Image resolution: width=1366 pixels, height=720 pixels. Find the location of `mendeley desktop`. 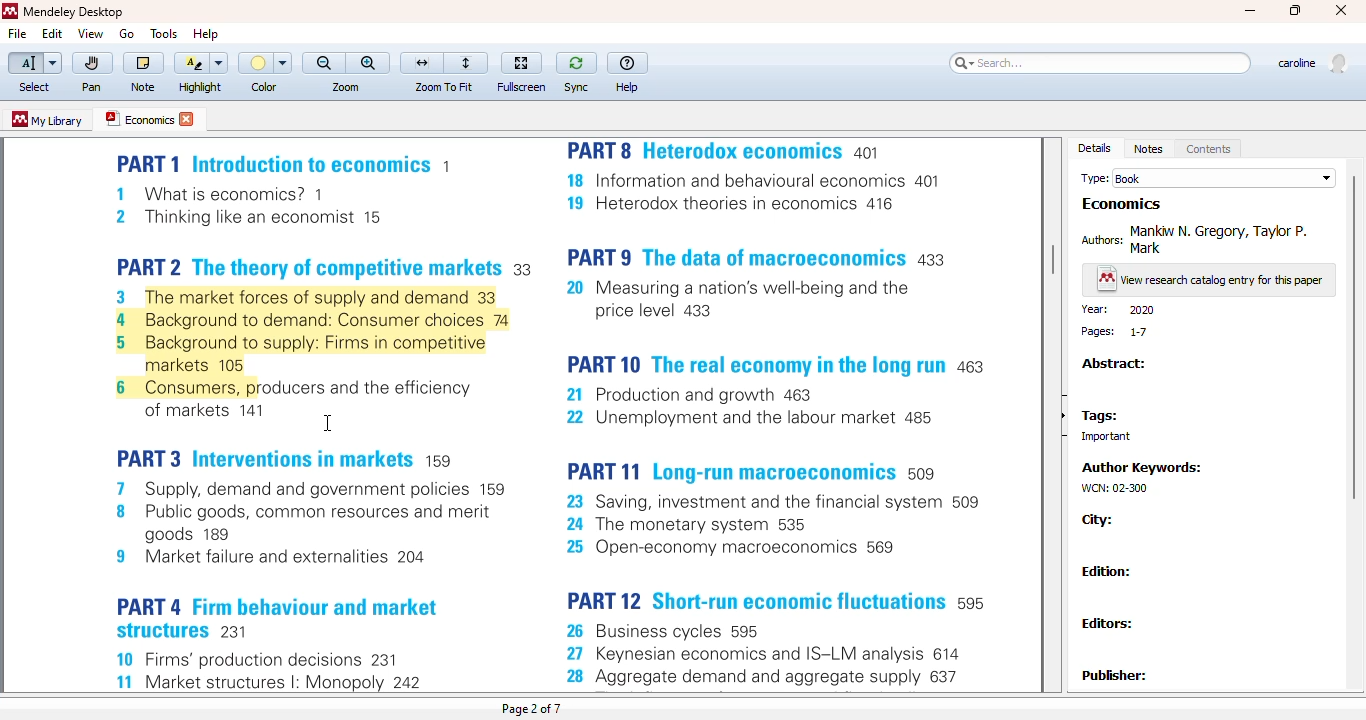

mendeley desktop is located at coordinates (74, 12).